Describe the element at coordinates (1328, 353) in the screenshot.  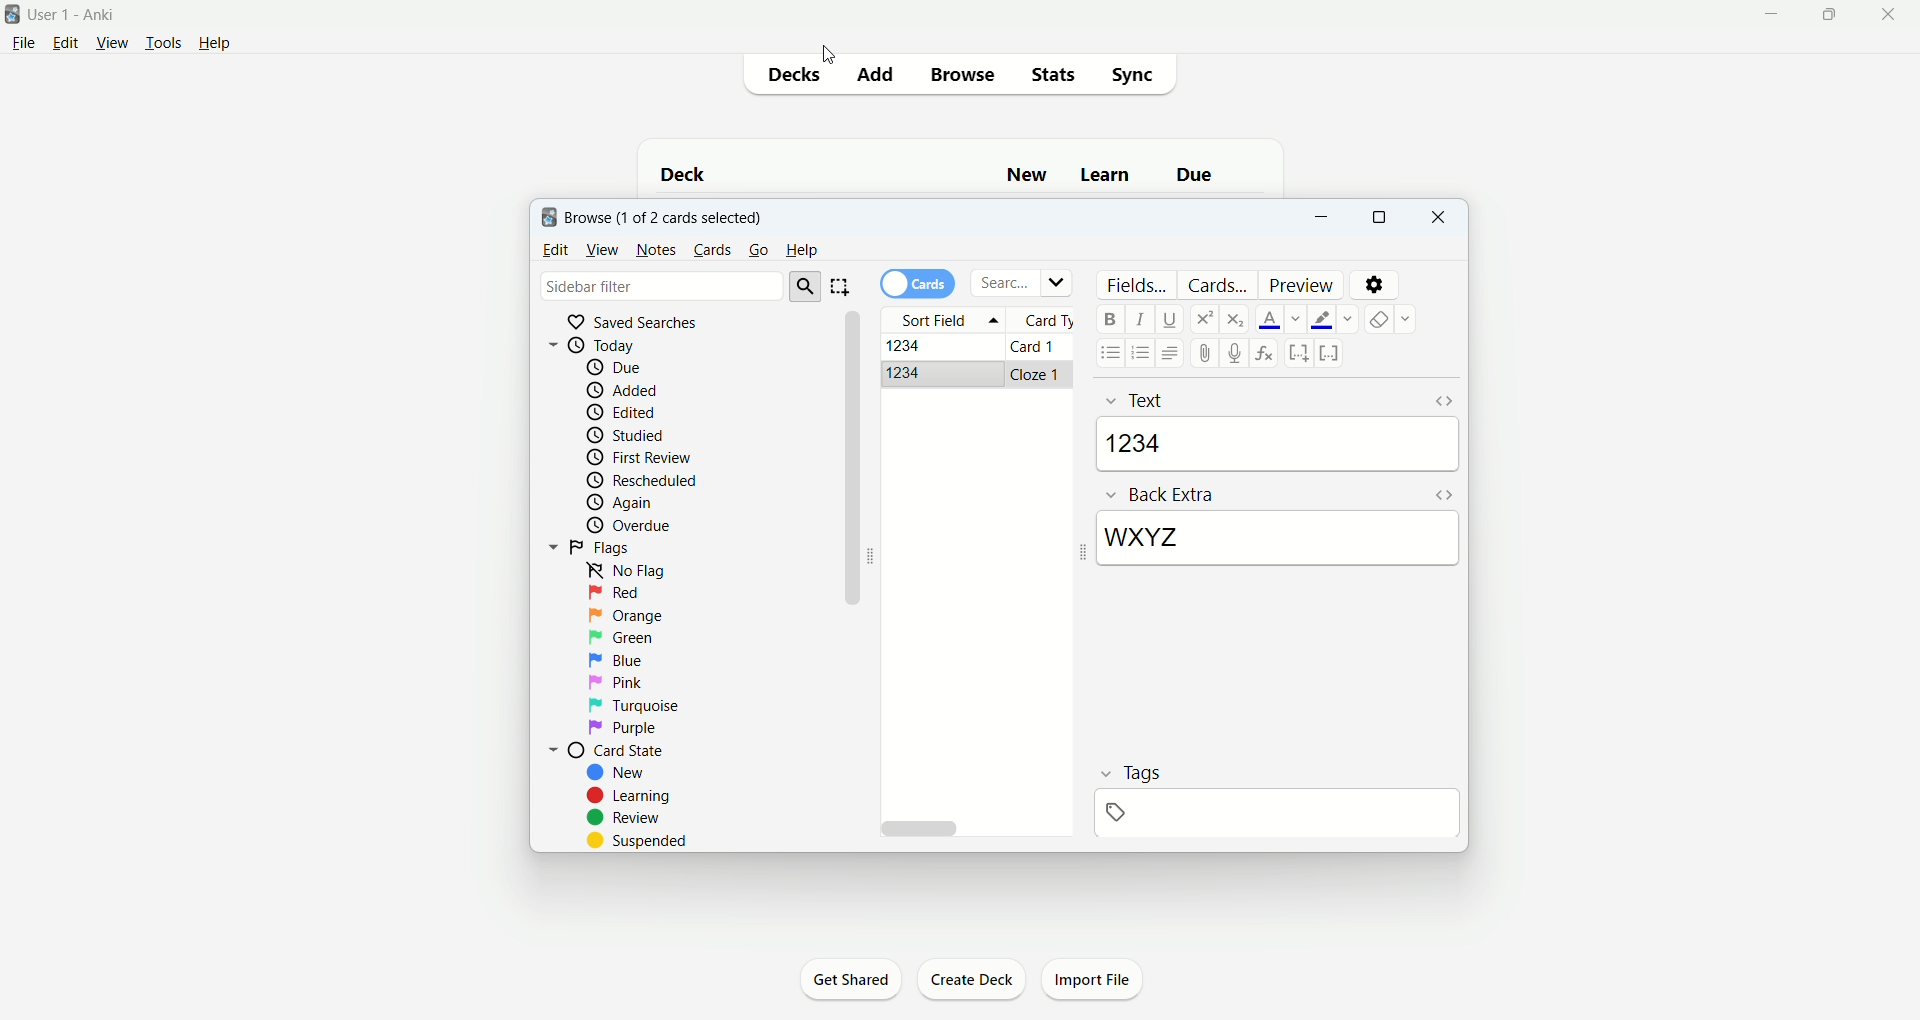
I see `Cloze deletion (same card)` at that location.